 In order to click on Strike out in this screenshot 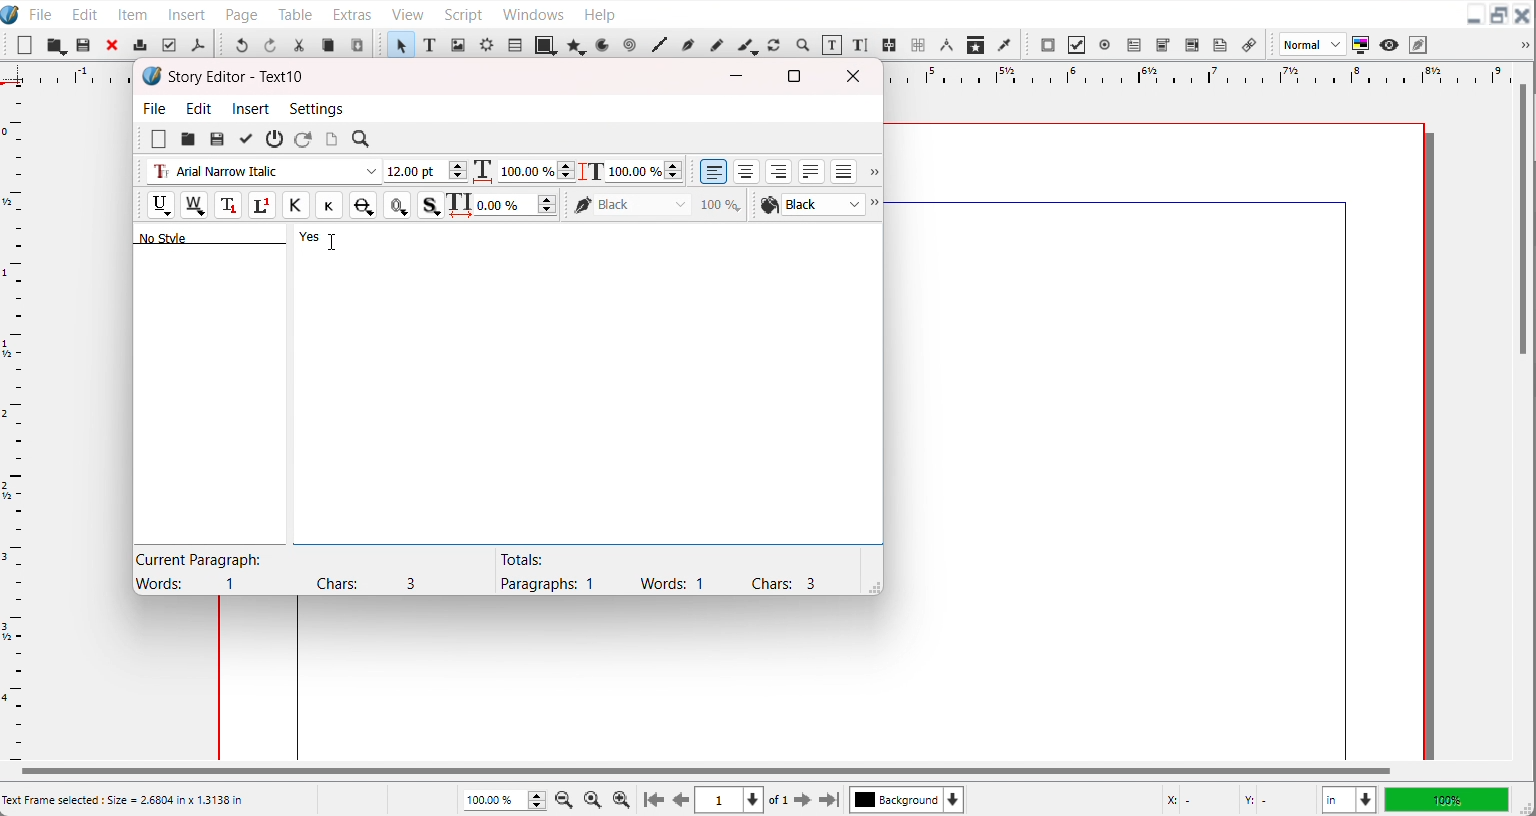, I will do `click(361, 205)`.